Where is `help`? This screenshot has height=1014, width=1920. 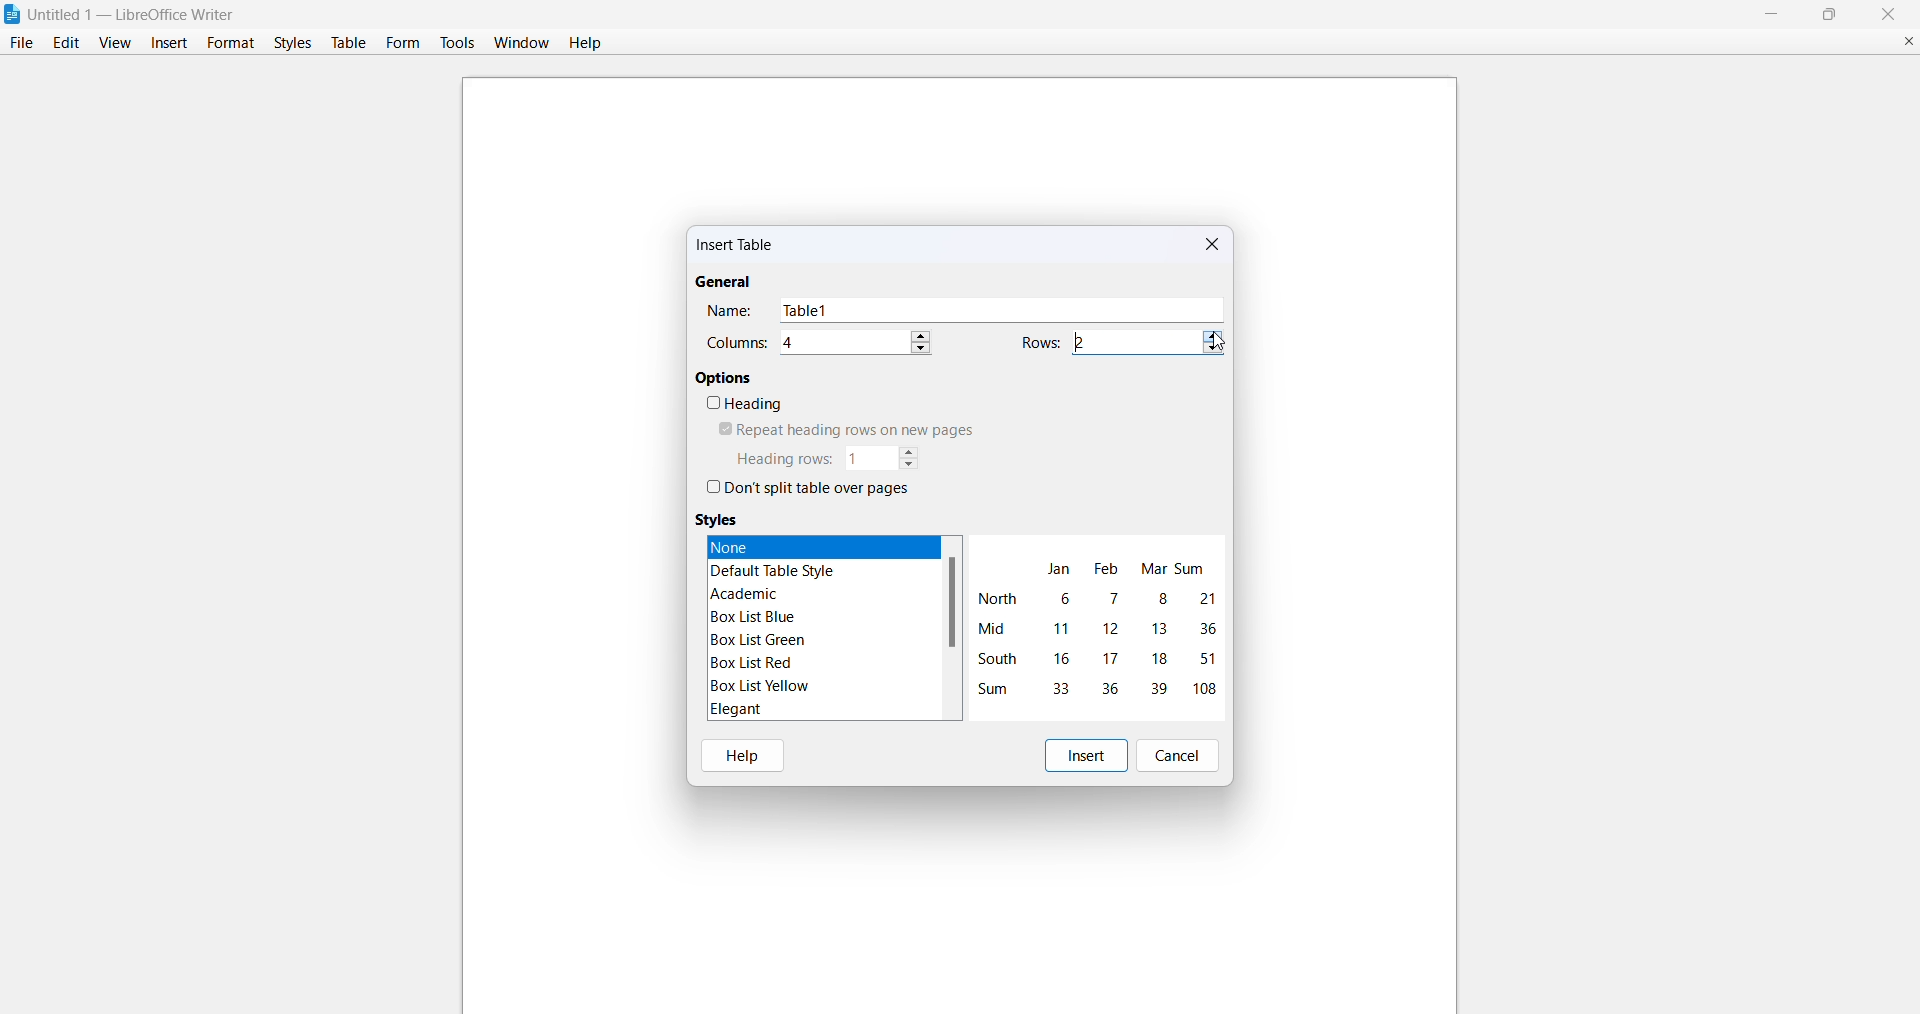 help is located at coordinates (588, 42).